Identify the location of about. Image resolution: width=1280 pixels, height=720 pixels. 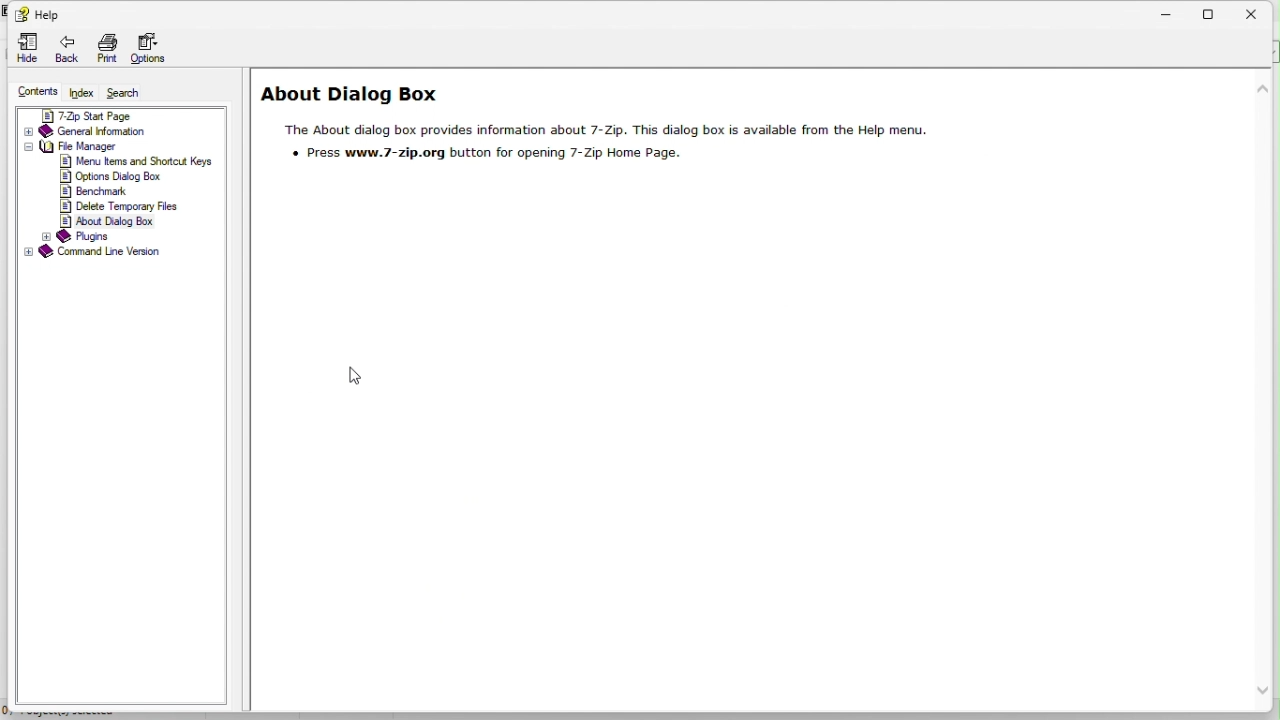
(113, 220).